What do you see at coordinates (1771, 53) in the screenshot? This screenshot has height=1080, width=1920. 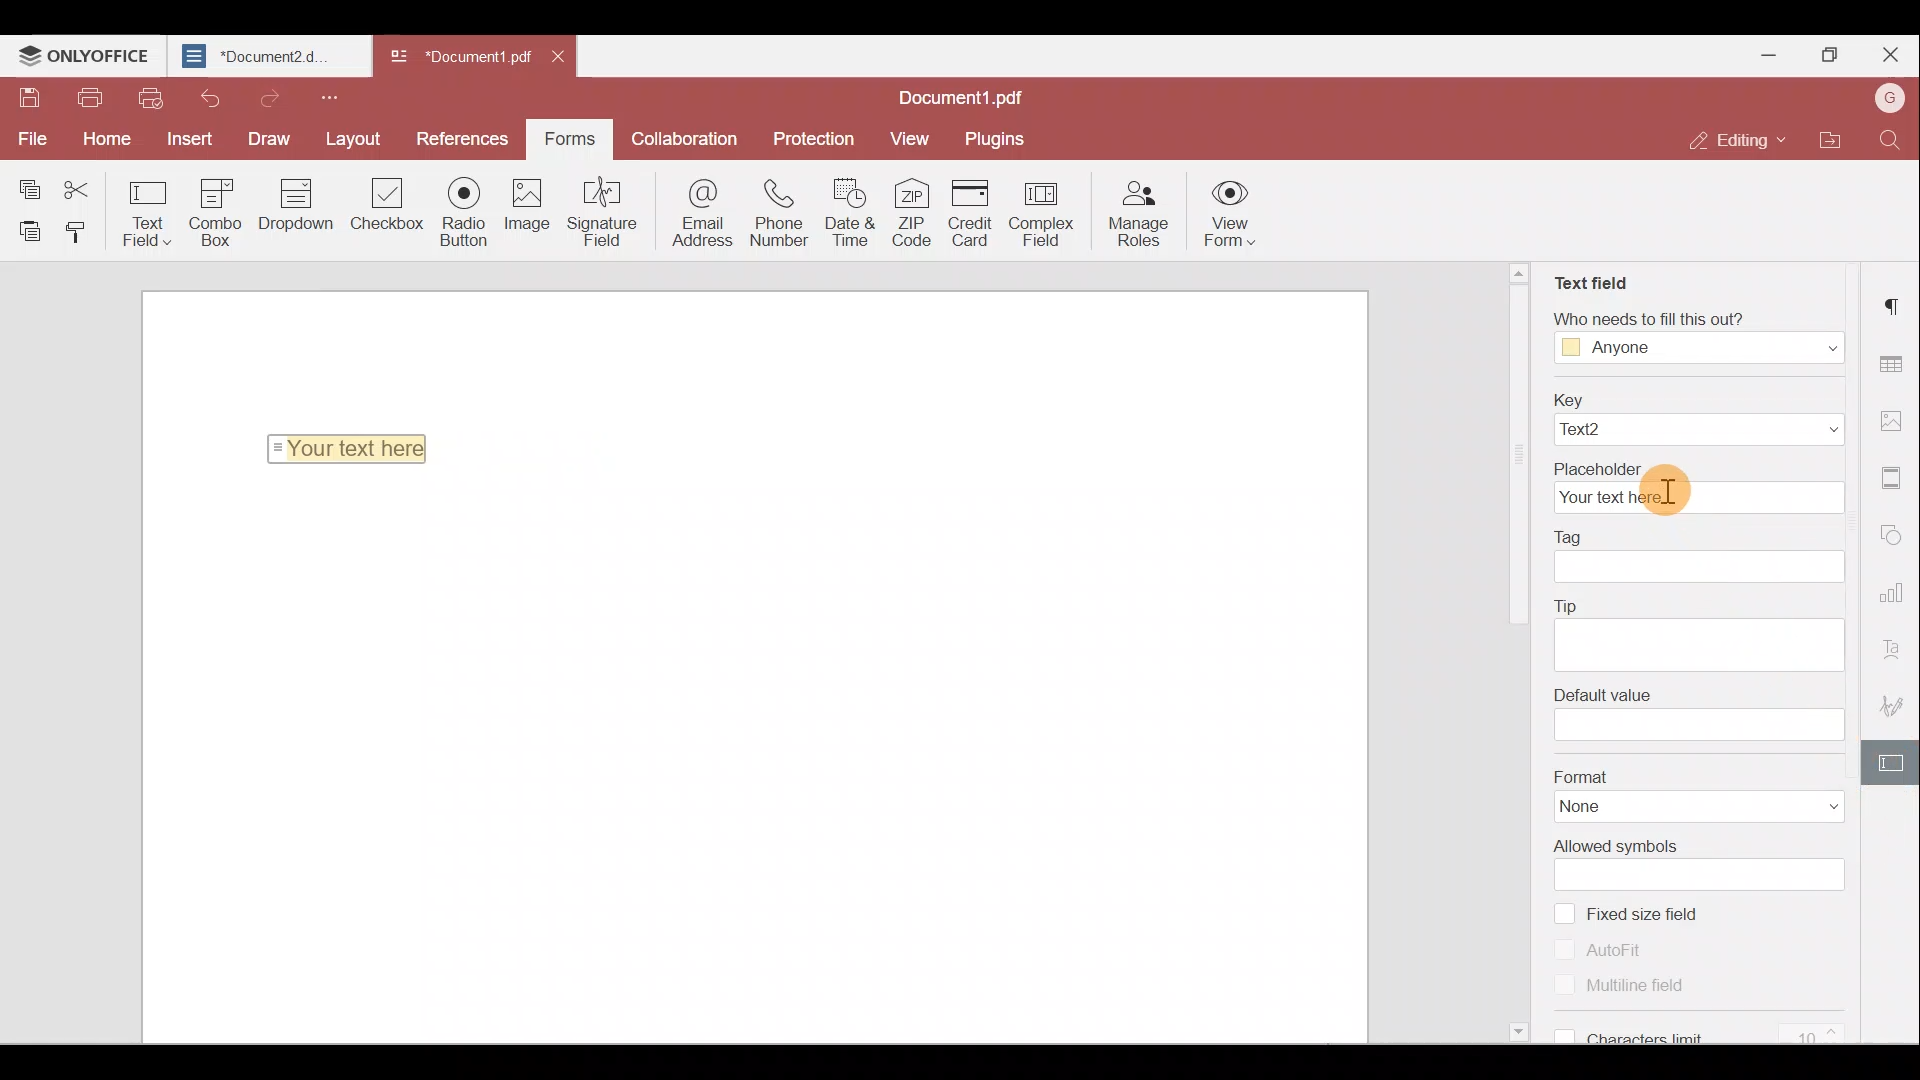 I see `Minimize` at bounding box center [1771, 53].